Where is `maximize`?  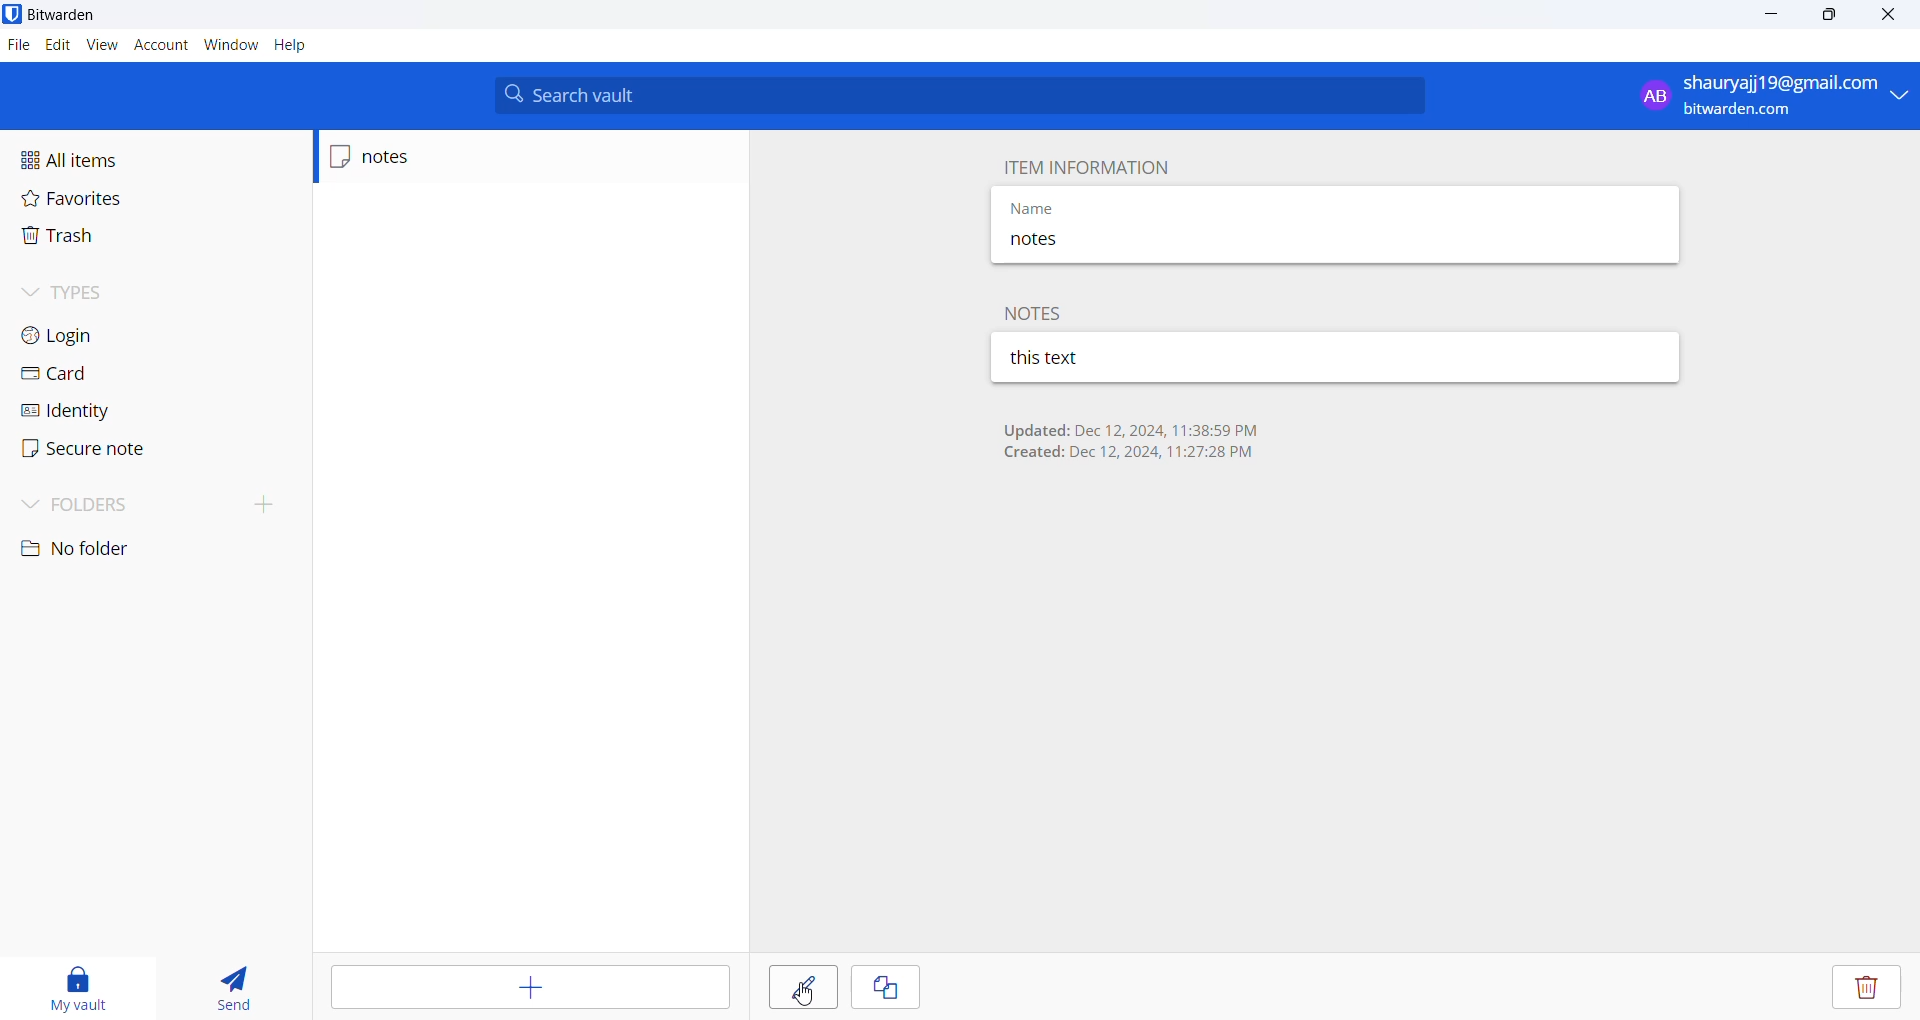
maximize is located at coordinates (1821, 15).